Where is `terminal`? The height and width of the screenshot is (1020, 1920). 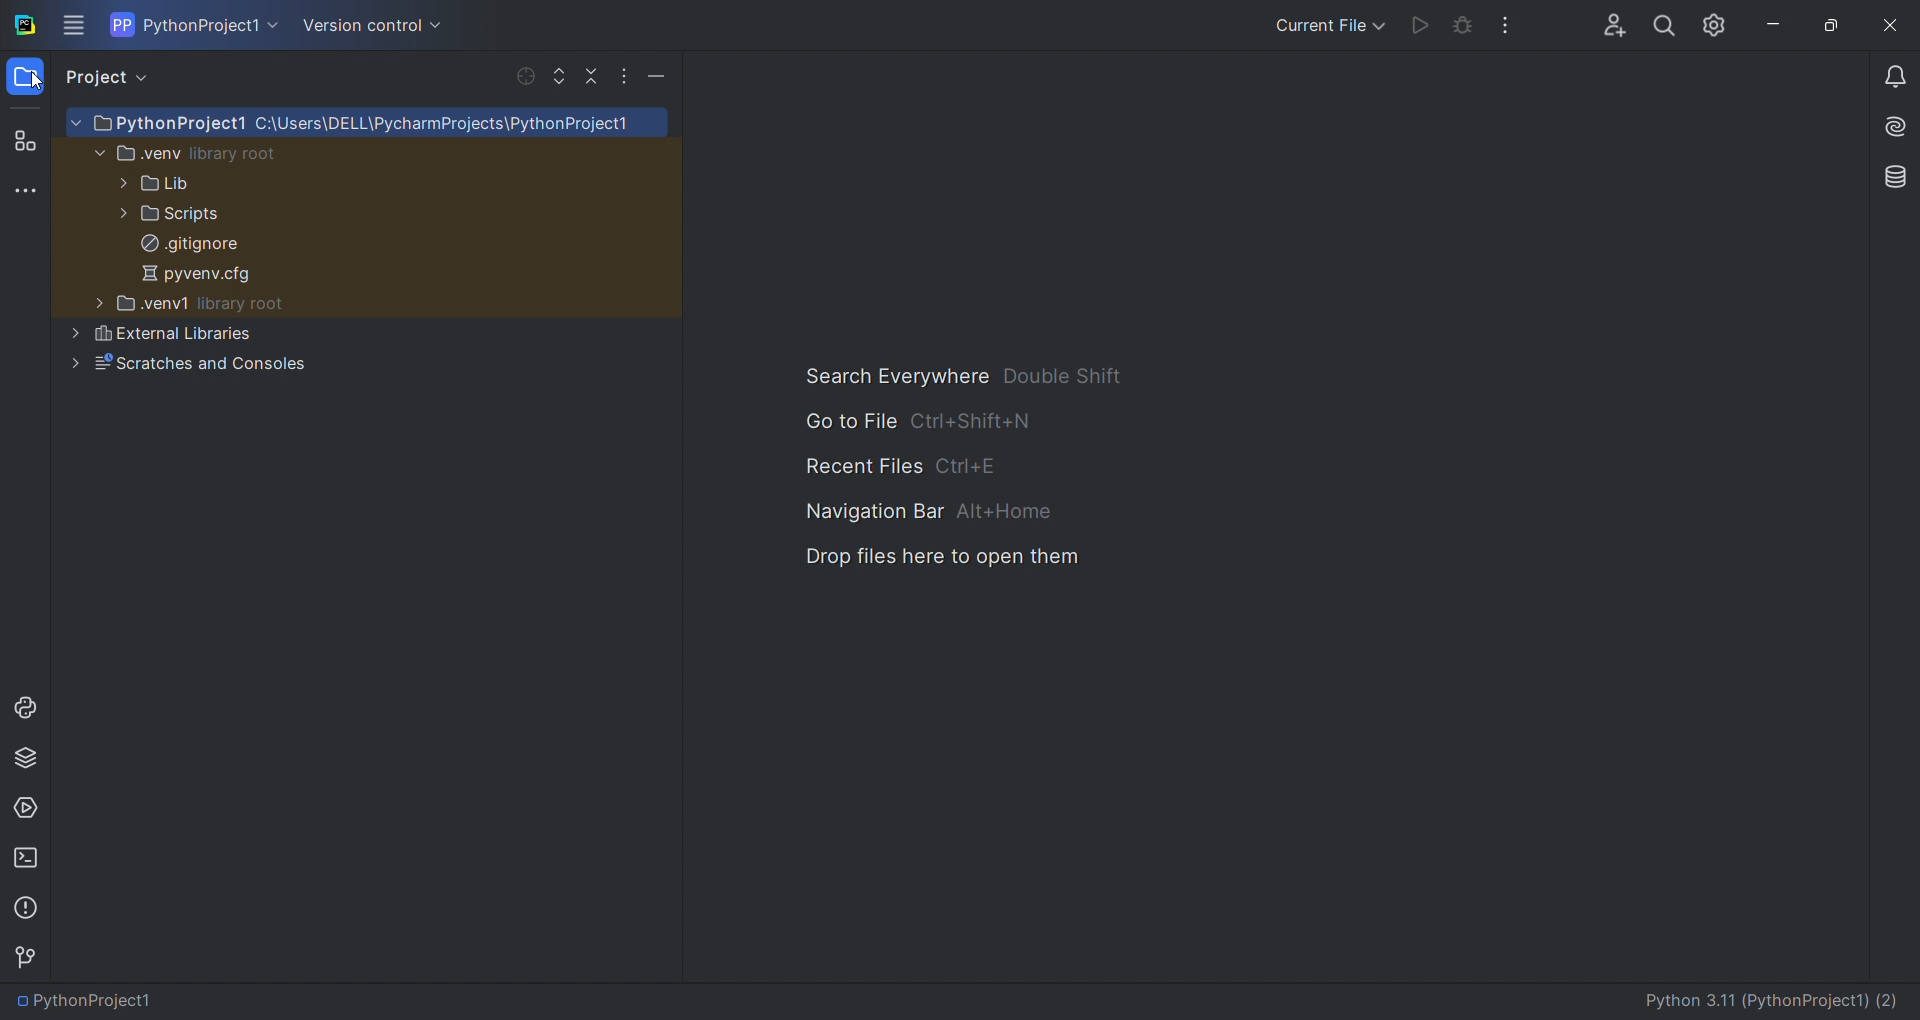
terminal is located at coordinates (24, 858).